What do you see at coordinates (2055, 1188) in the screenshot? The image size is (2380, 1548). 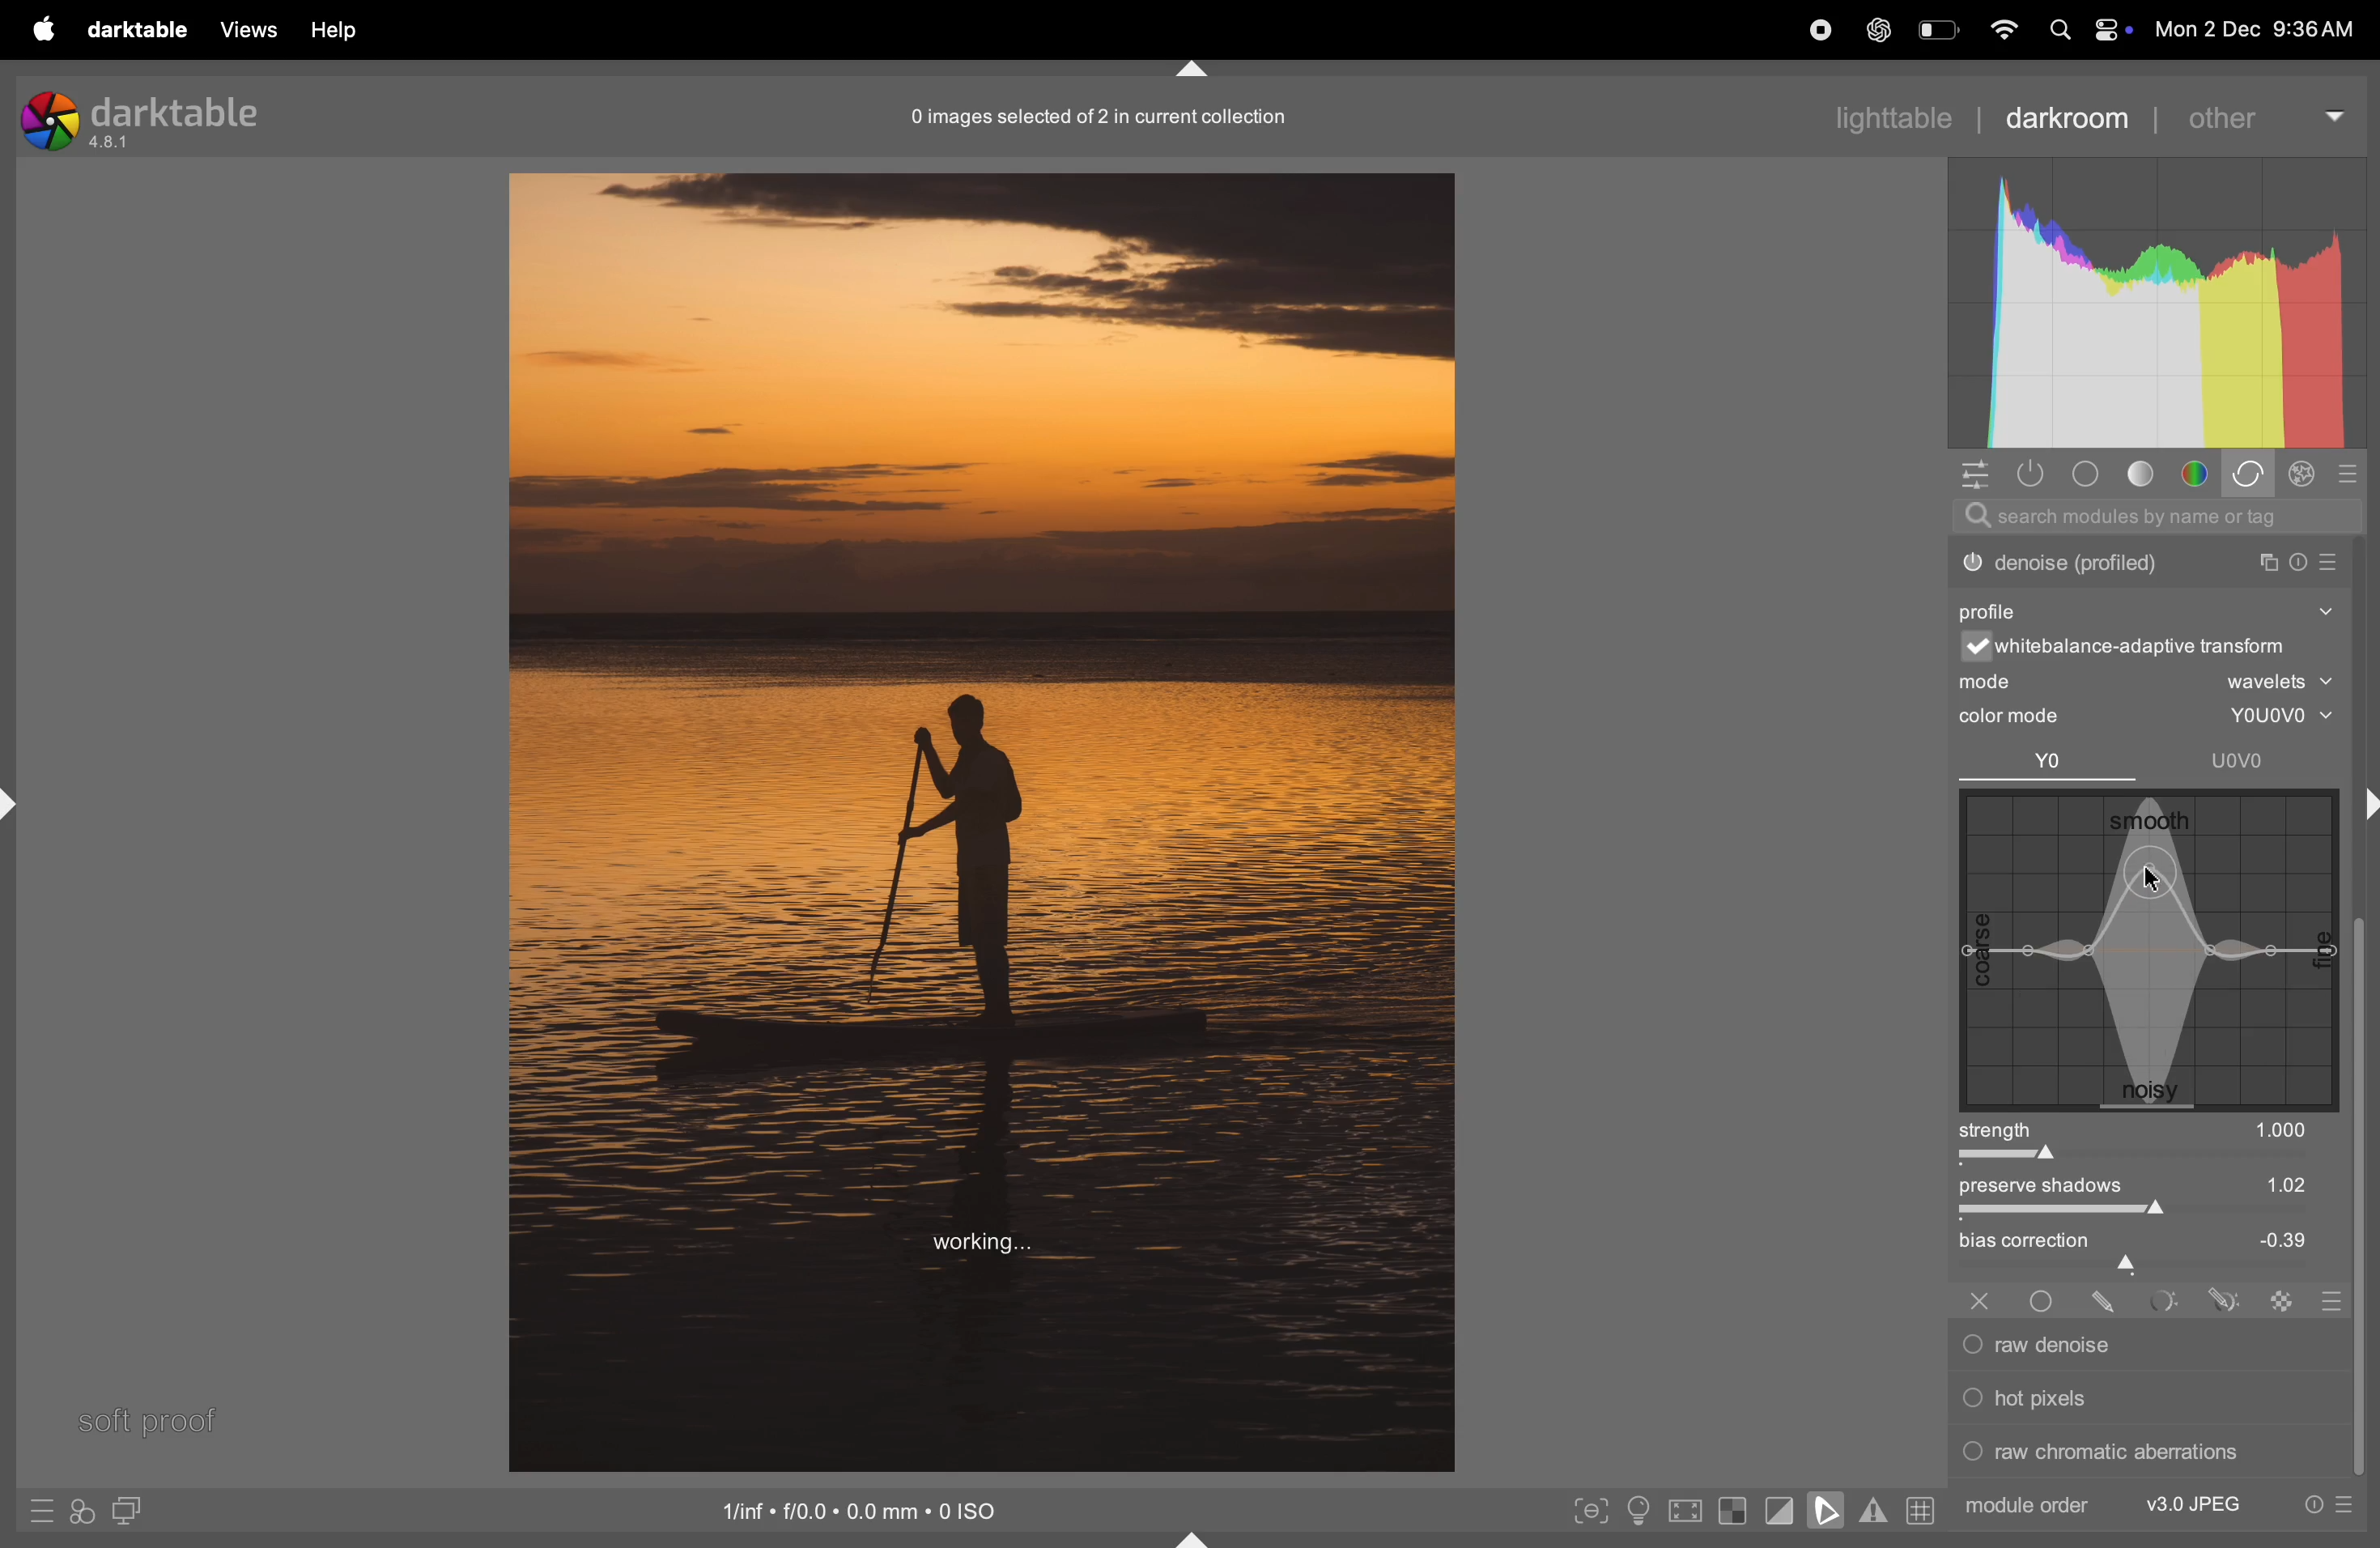 I see `preserve shadows` at bounding box center [2055, 1188].